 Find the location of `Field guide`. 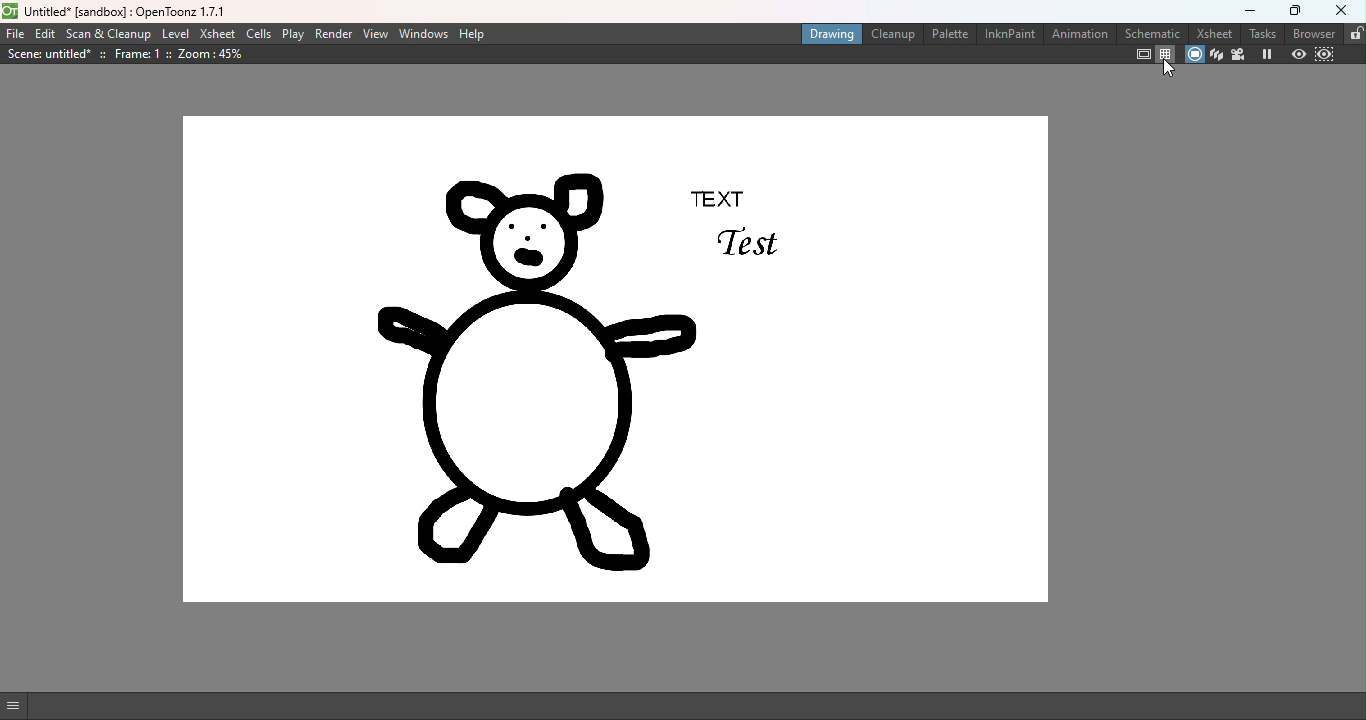

Field guide is located at coordinates (1166, 53).